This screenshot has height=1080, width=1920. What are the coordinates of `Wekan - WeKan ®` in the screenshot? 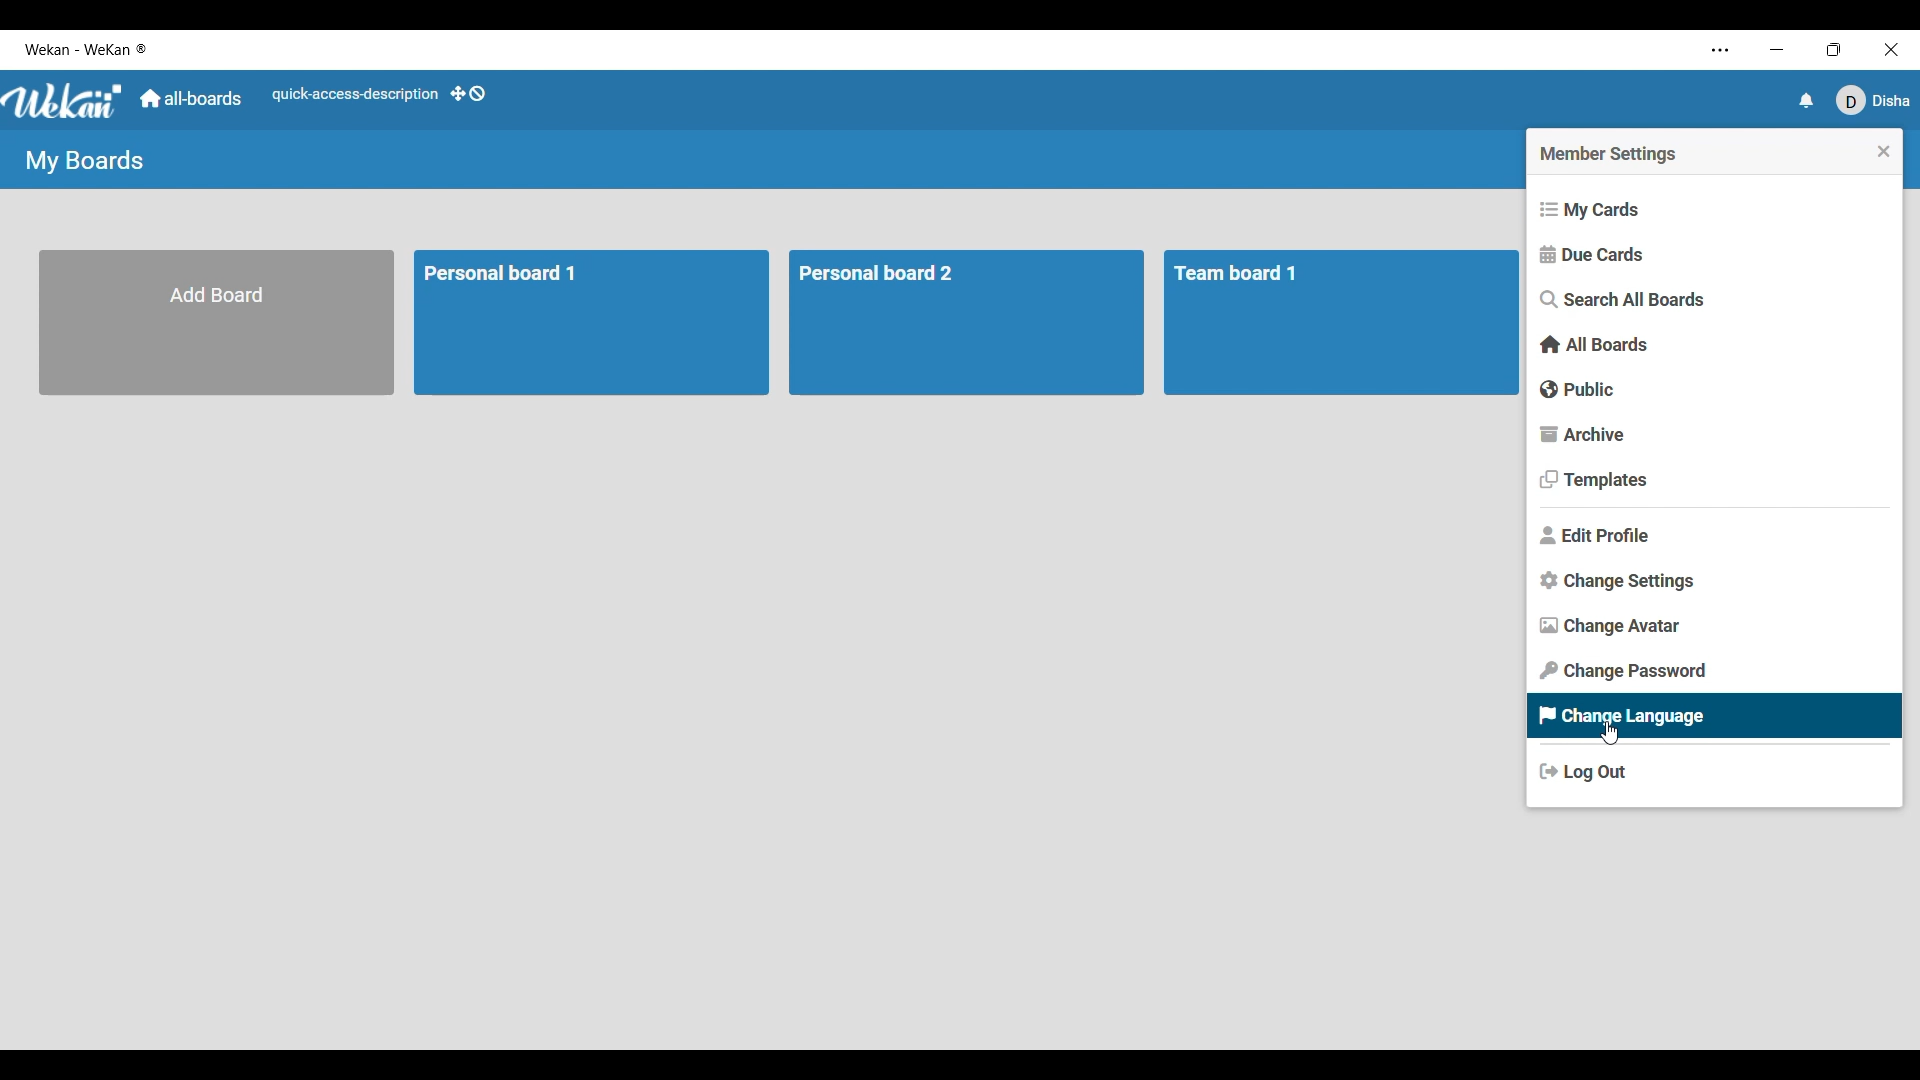 It's located at (89, 50).